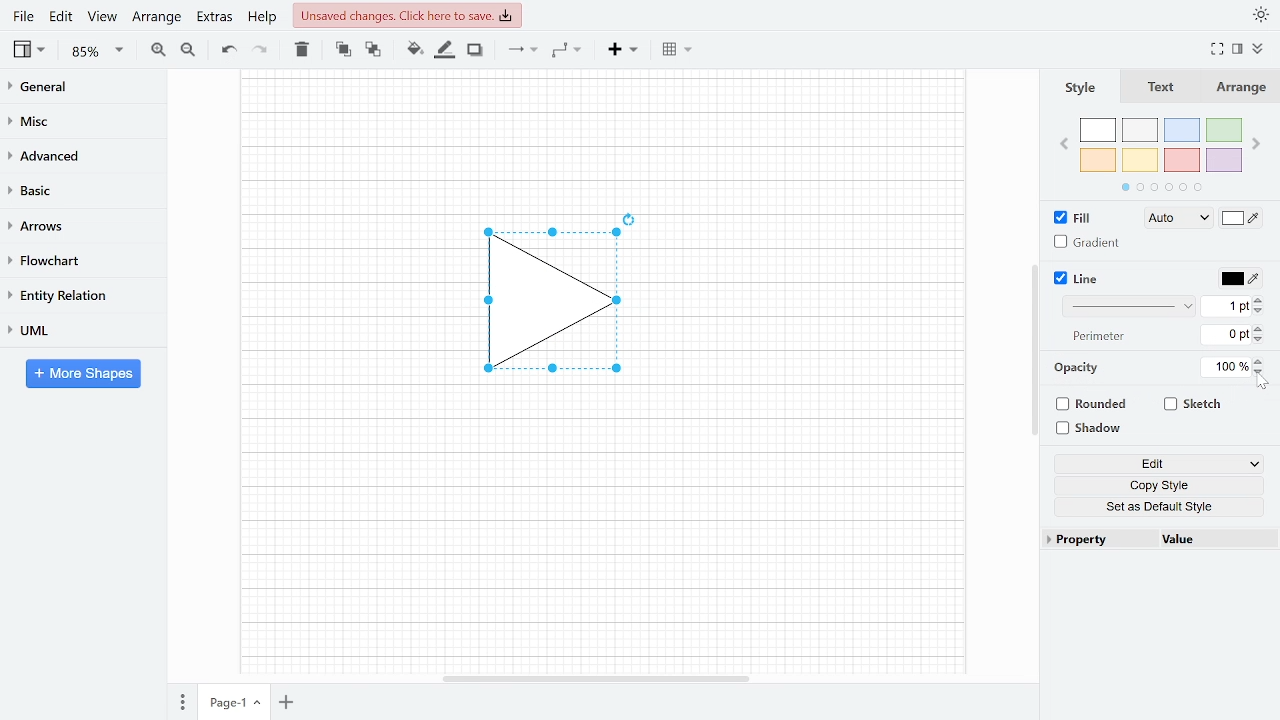 This screenshot has height=720, width=1280. Describe the element at coordinates (1096, 429) in the screenshot. I see `Shadow` at that location.